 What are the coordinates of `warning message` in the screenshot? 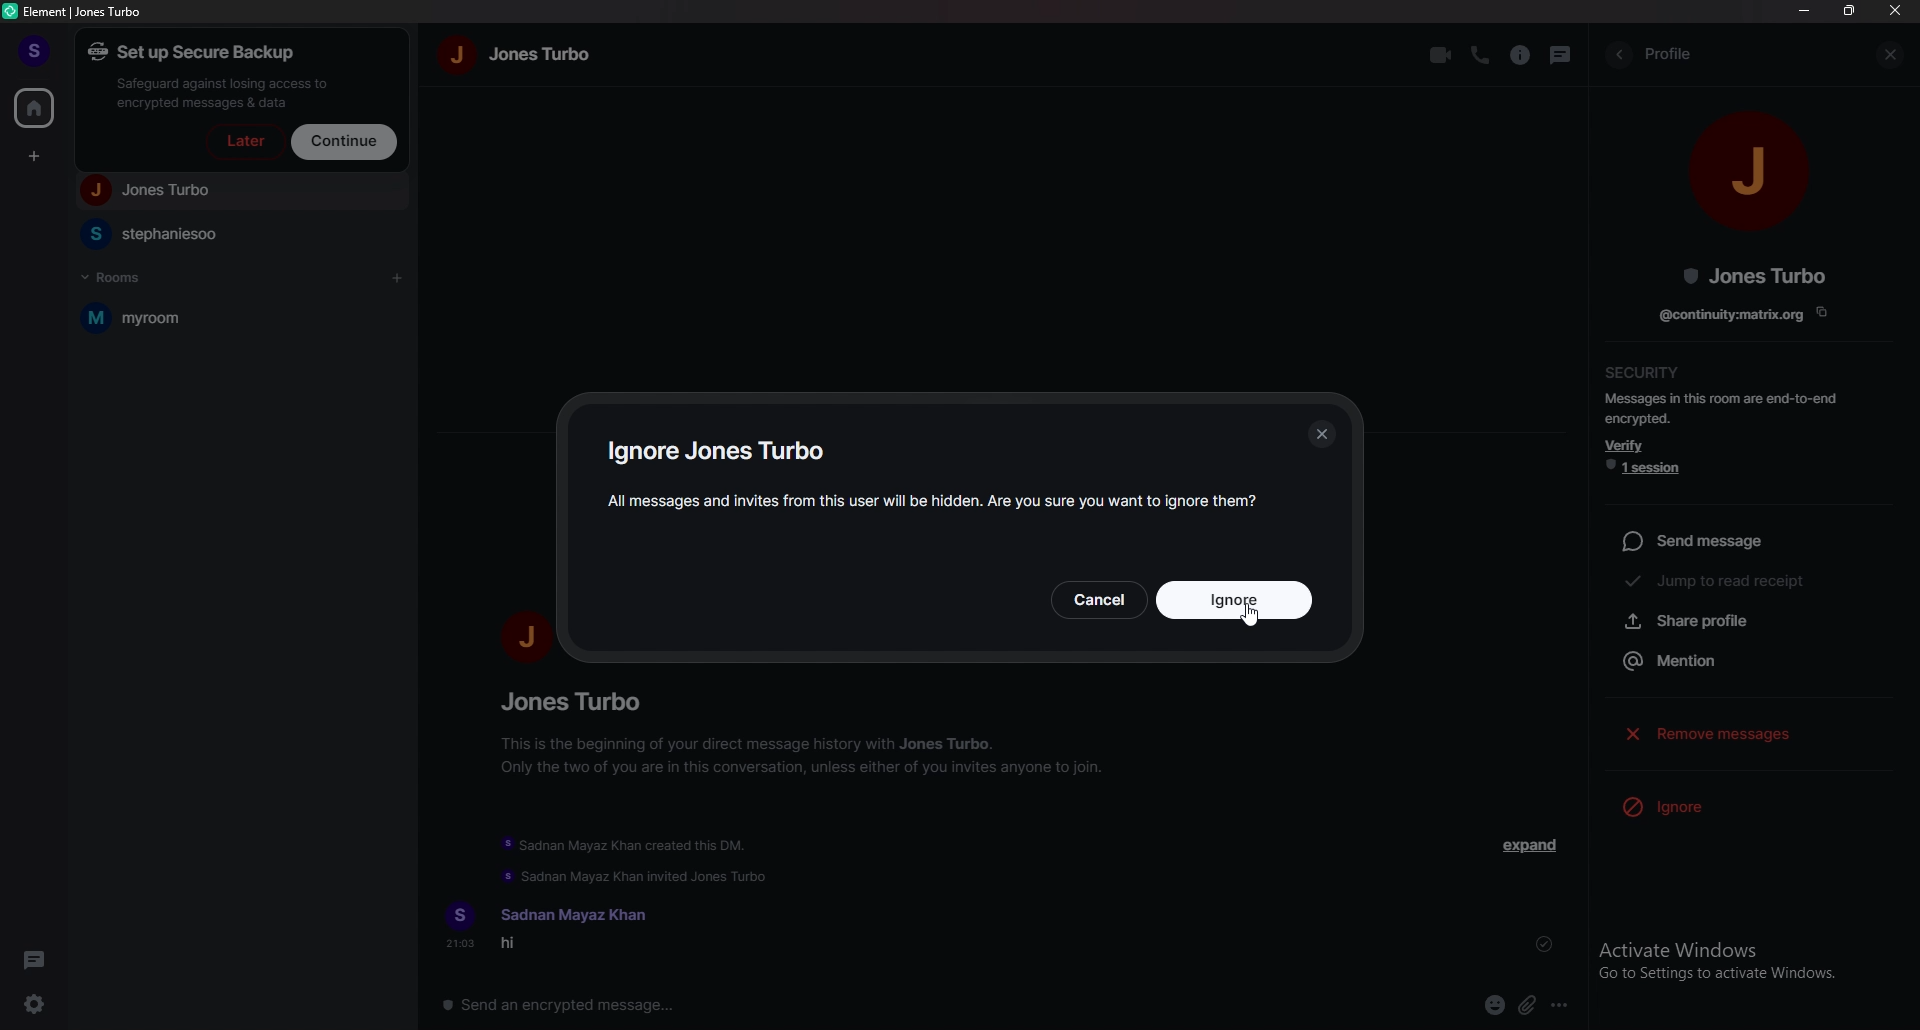 It's located at (938, 497).